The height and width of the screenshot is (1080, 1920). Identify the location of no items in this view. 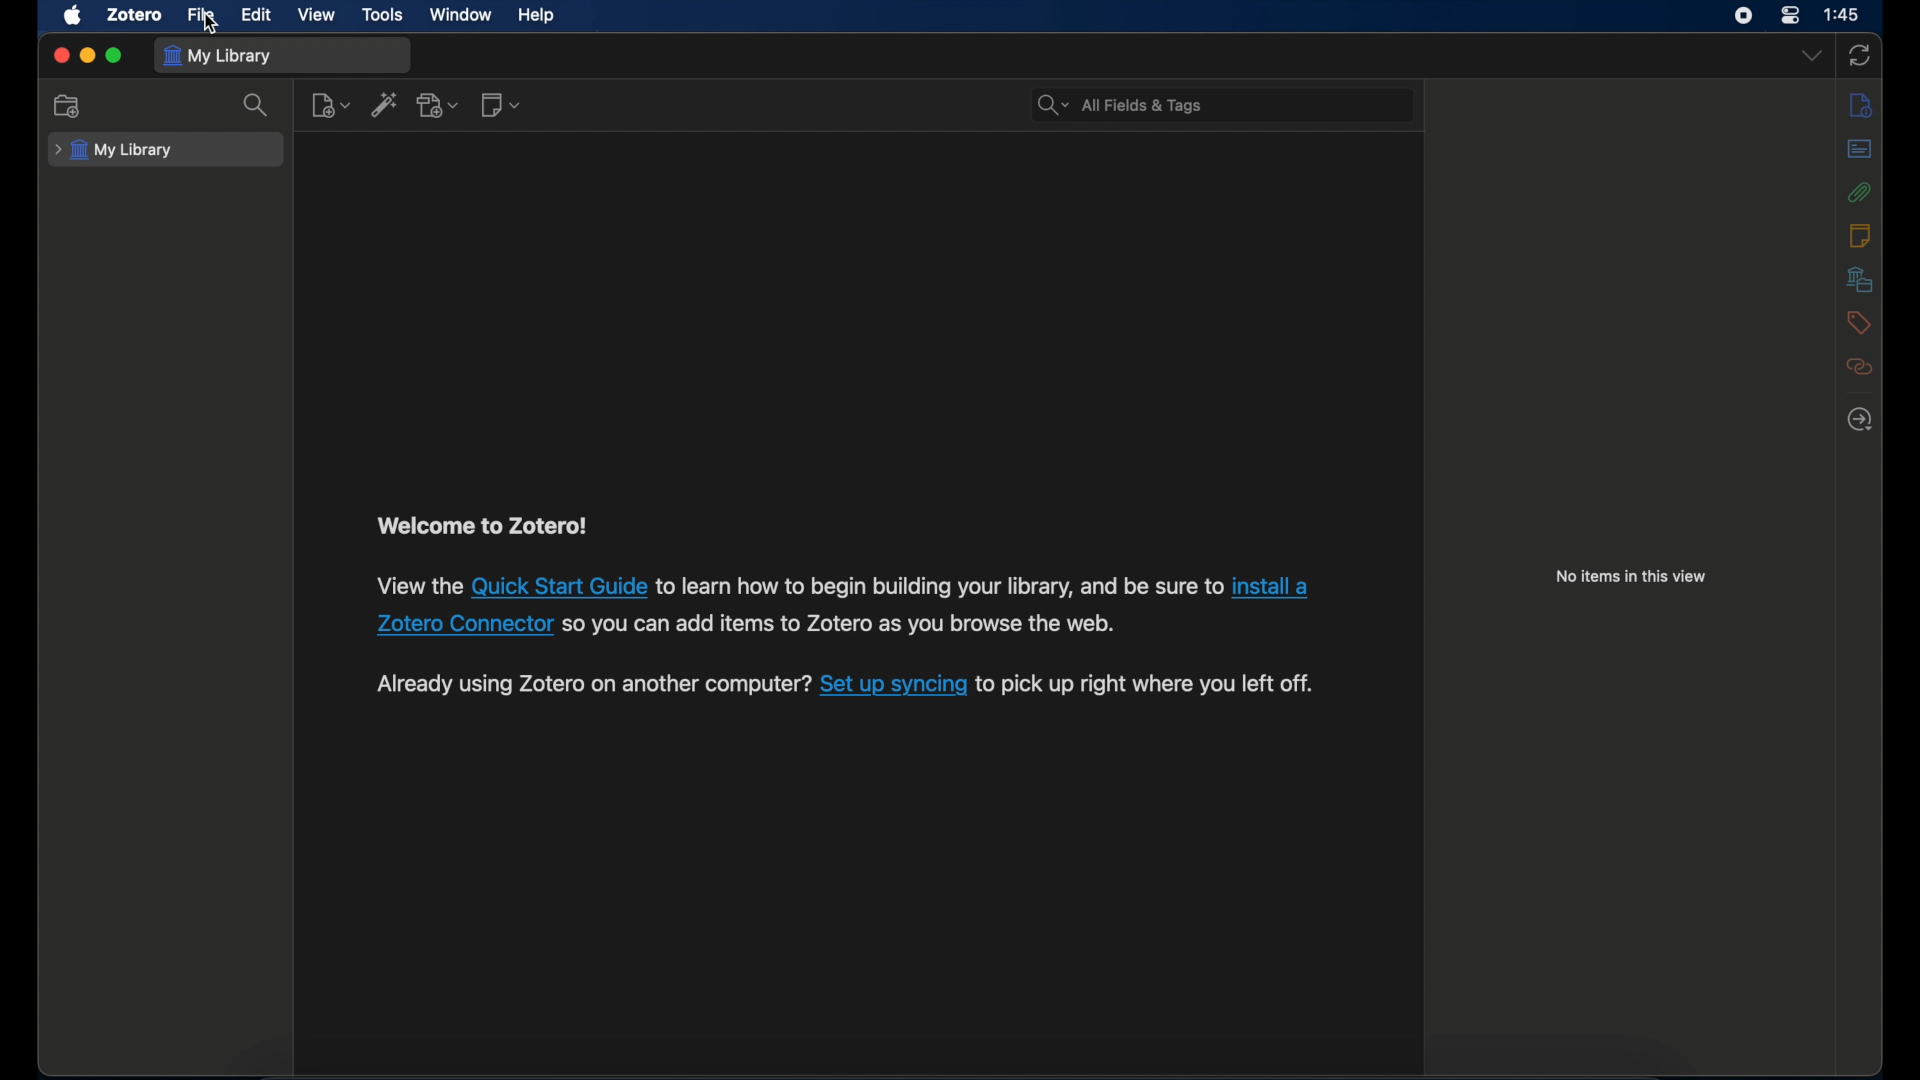
(1630, 576).